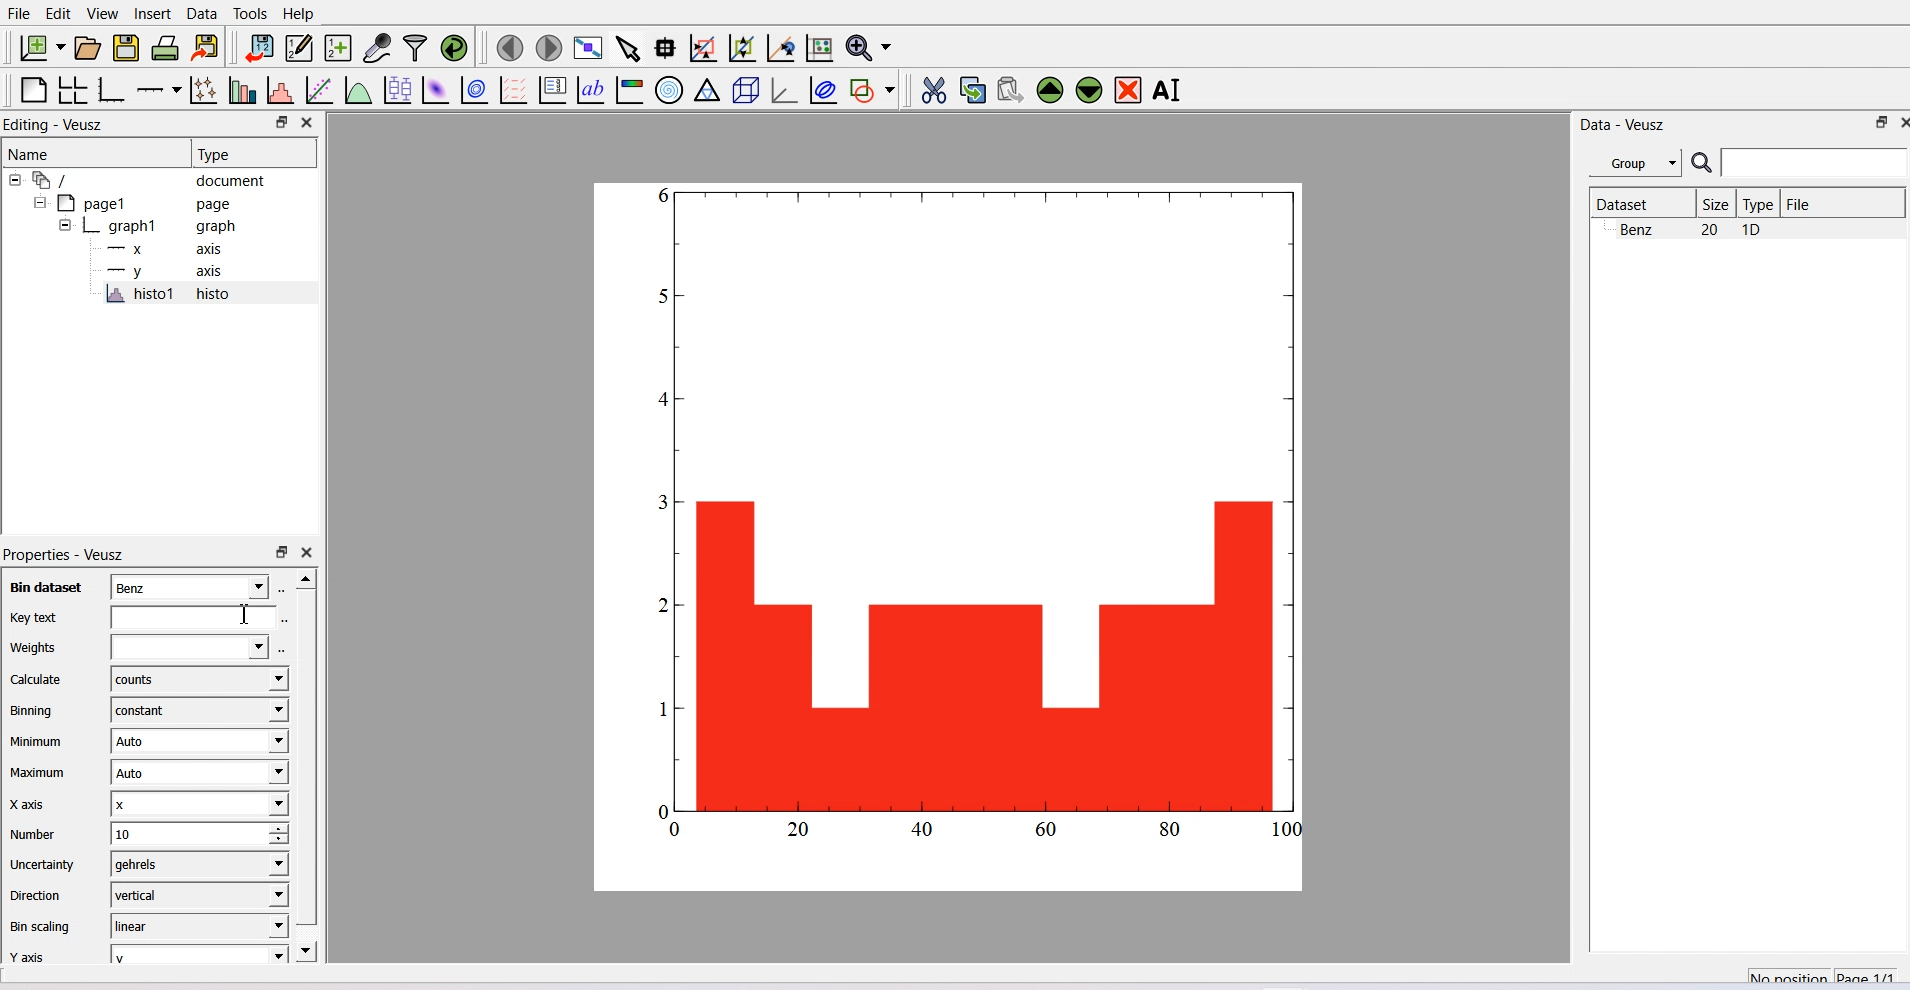 This screenshot has width=1910, height=990. Describe the element at coordinates (308, 553) in the screenshot. I see `Close` at that location.